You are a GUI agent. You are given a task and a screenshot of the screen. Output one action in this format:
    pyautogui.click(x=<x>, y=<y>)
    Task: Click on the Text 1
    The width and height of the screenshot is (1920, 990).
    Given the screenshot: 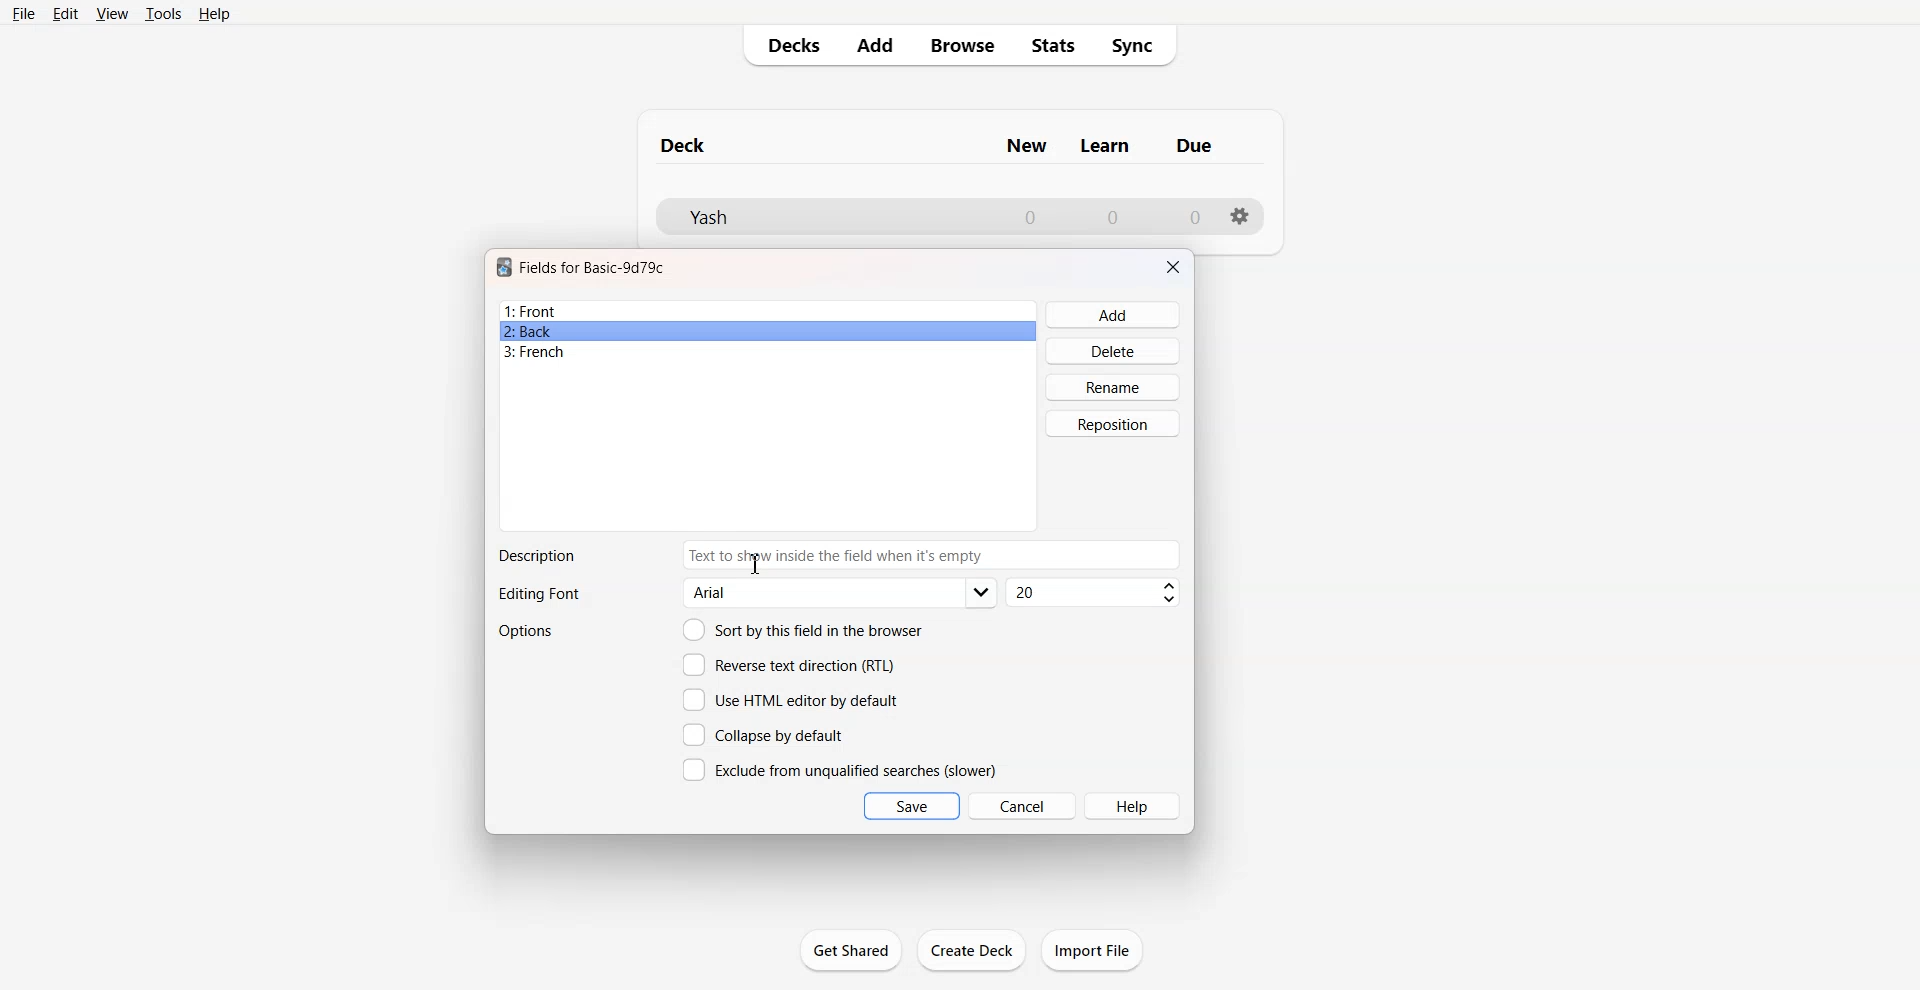 What is the action you would take?
    pyautogui.click(x=593, y=267)
    